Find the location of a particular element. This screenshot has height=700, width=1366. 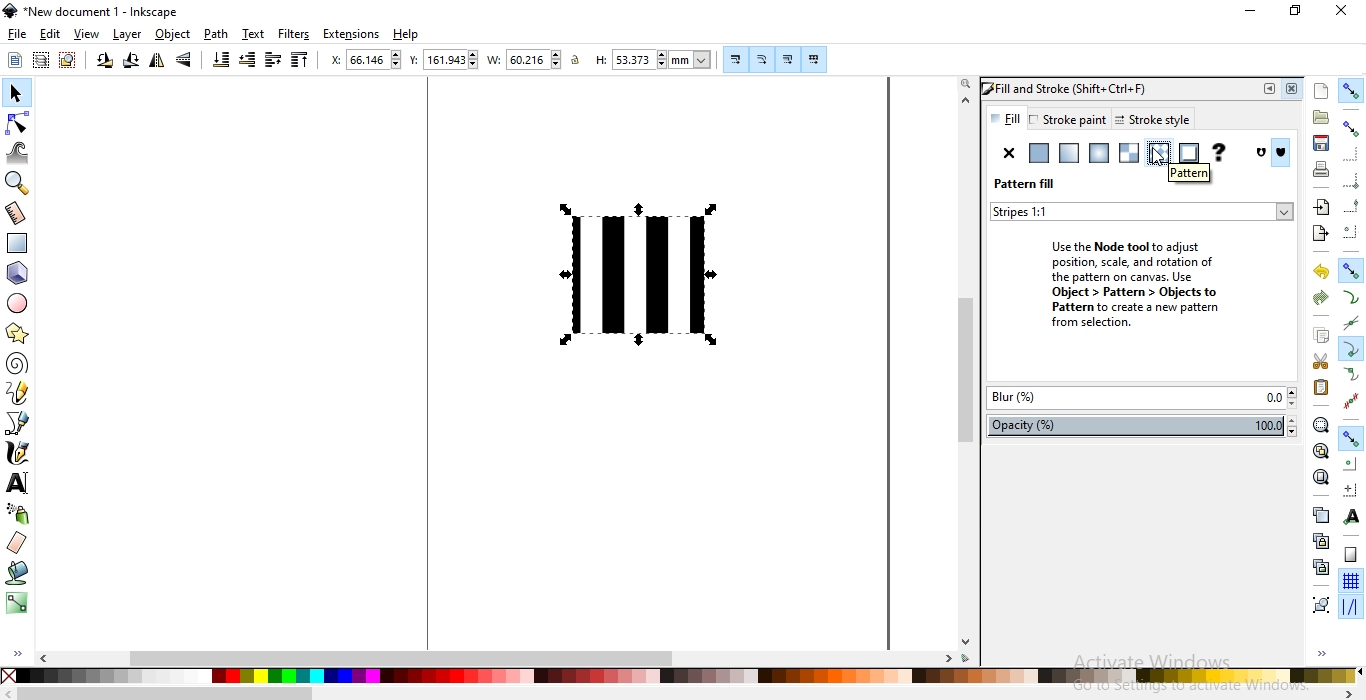

raise selection to top is located at coordinates (297, 61).